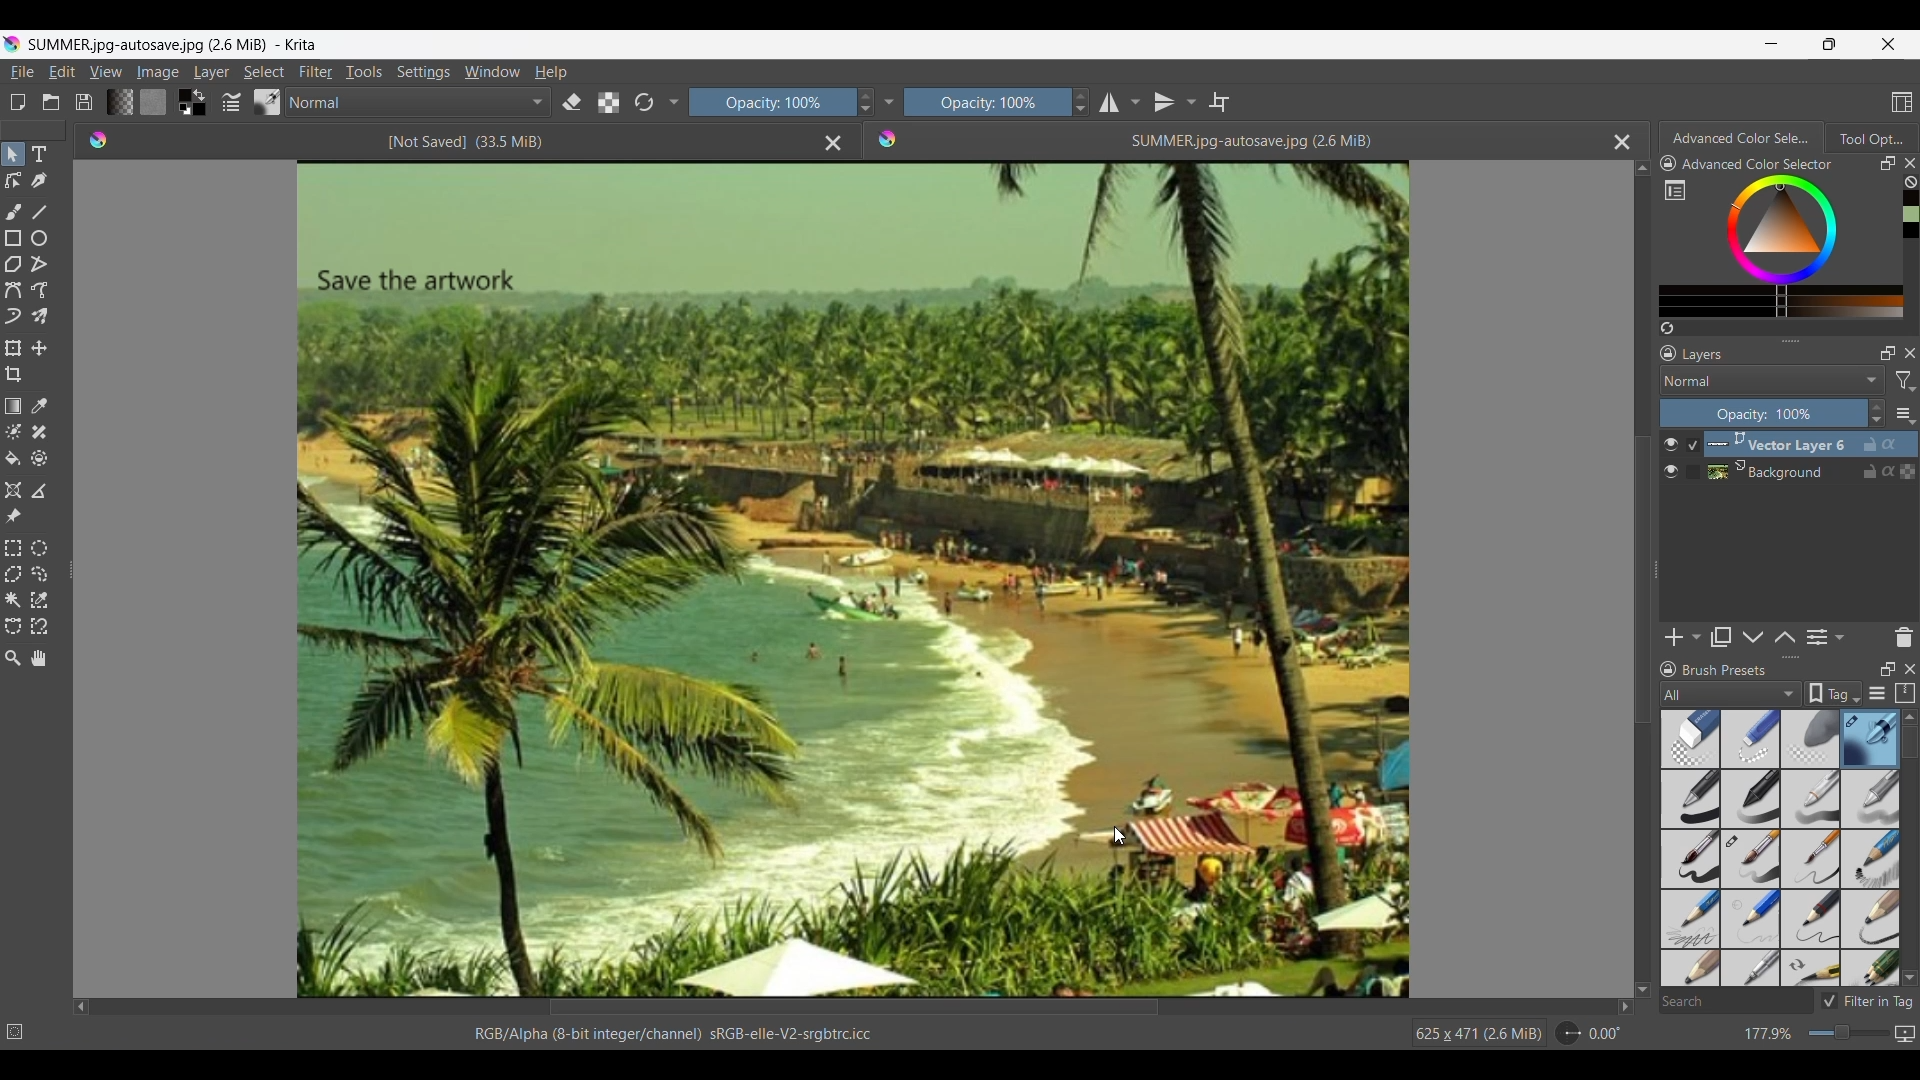  What do you see at coordinates (1910, 163) in the screenshot?
I see `Close tab` at bounding box center [1910, 163].